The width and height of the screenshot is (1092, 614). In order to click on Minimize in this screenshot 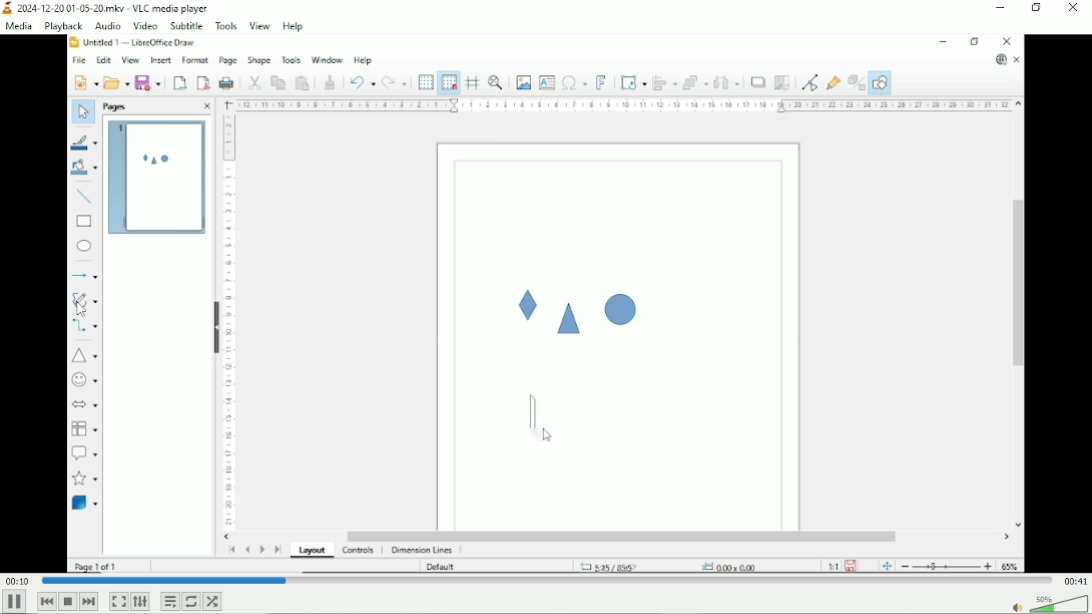, I will do `click(1002, 8)`.